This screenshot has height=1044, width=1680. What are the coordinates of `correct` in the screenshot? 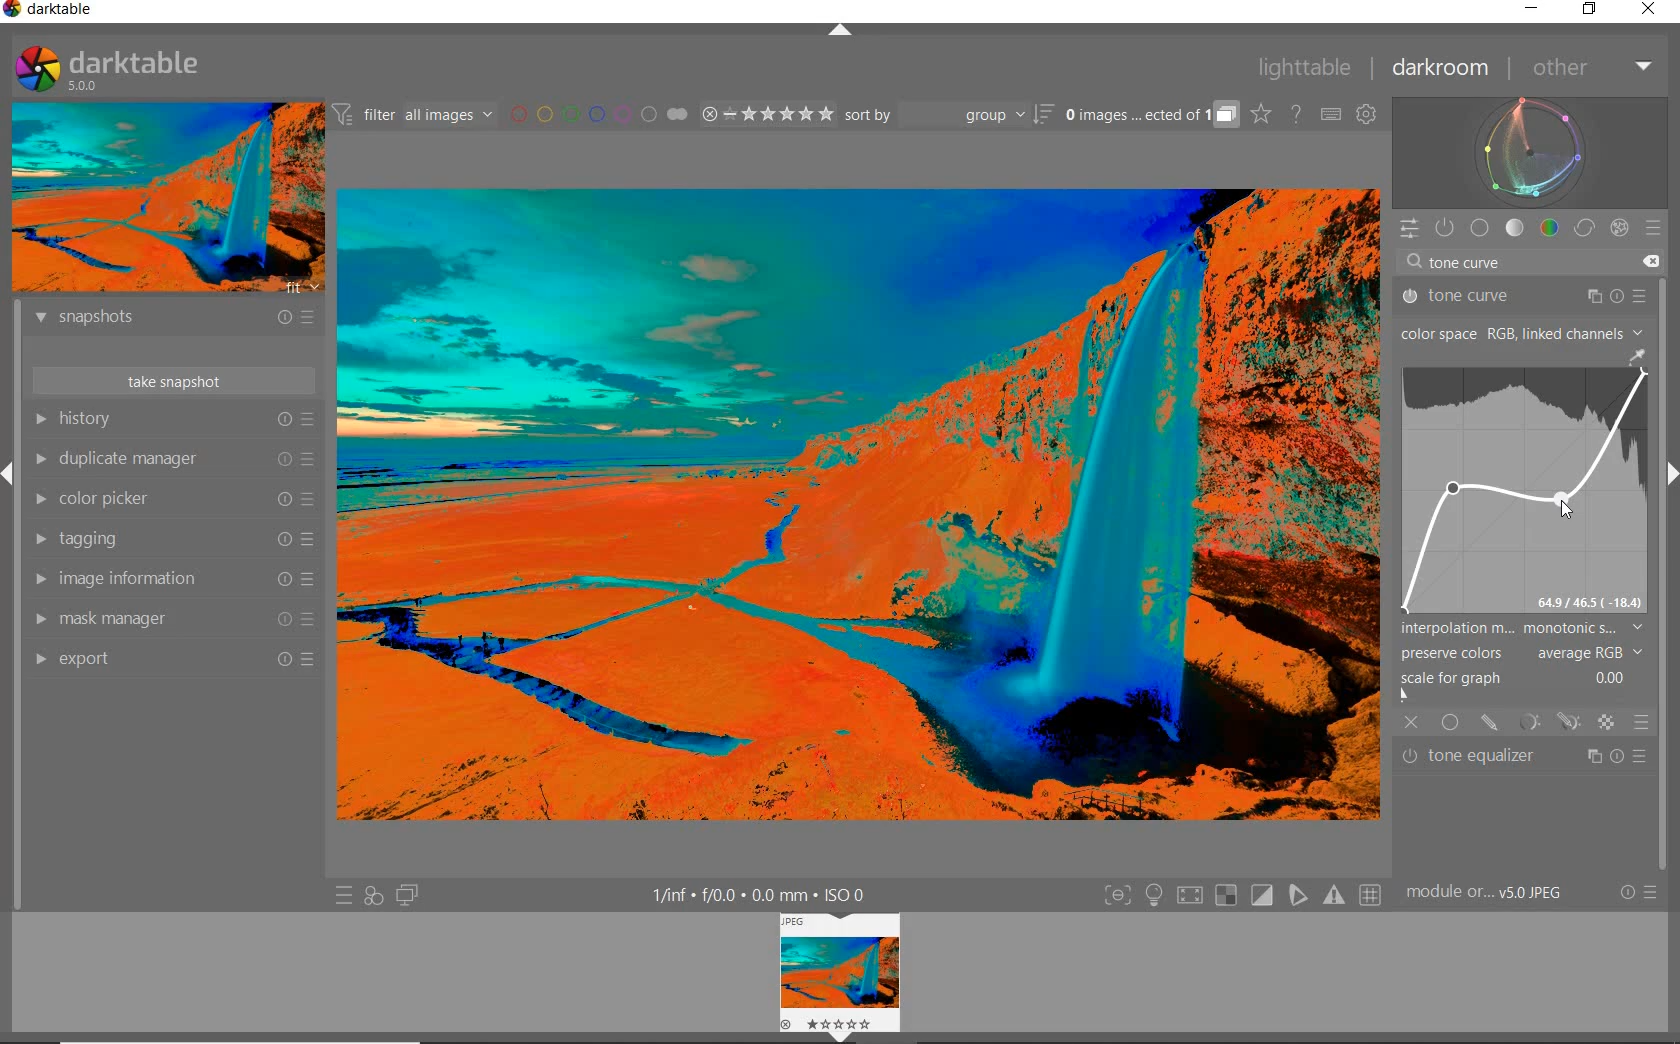 It's located at (1583, 227).